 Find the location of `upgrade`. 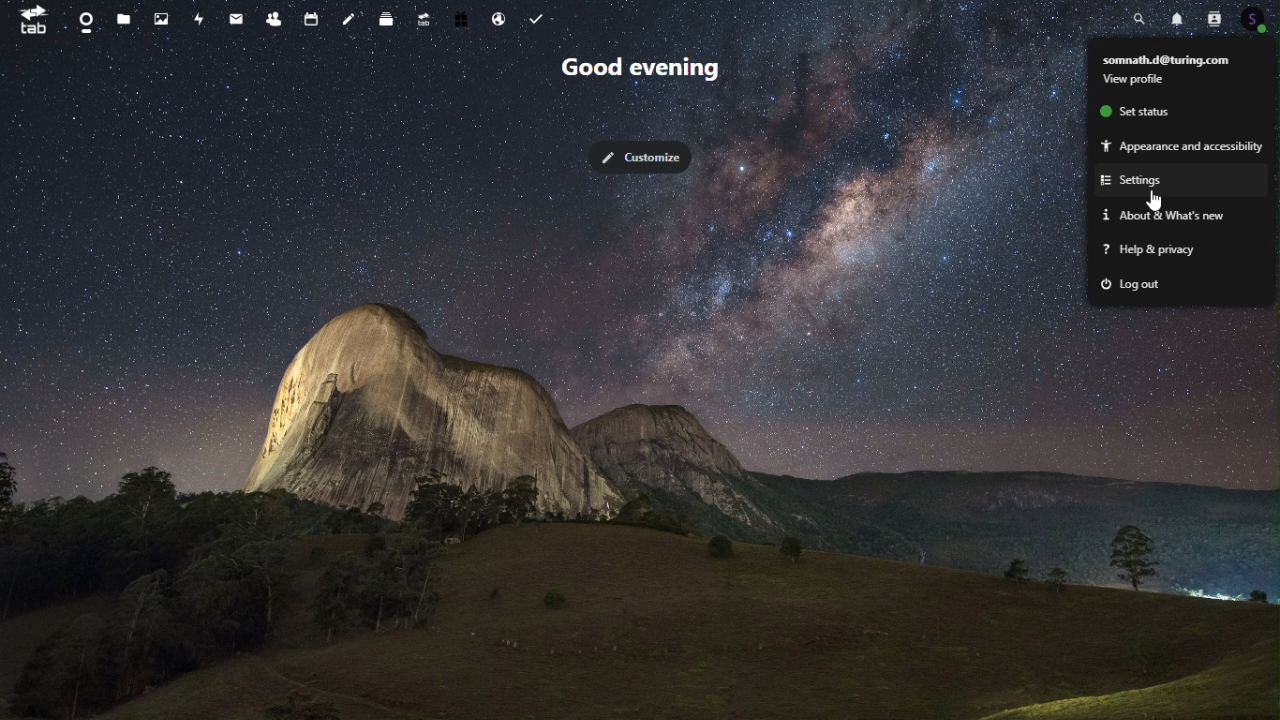

upgrade is located at coordinates (422, 20).